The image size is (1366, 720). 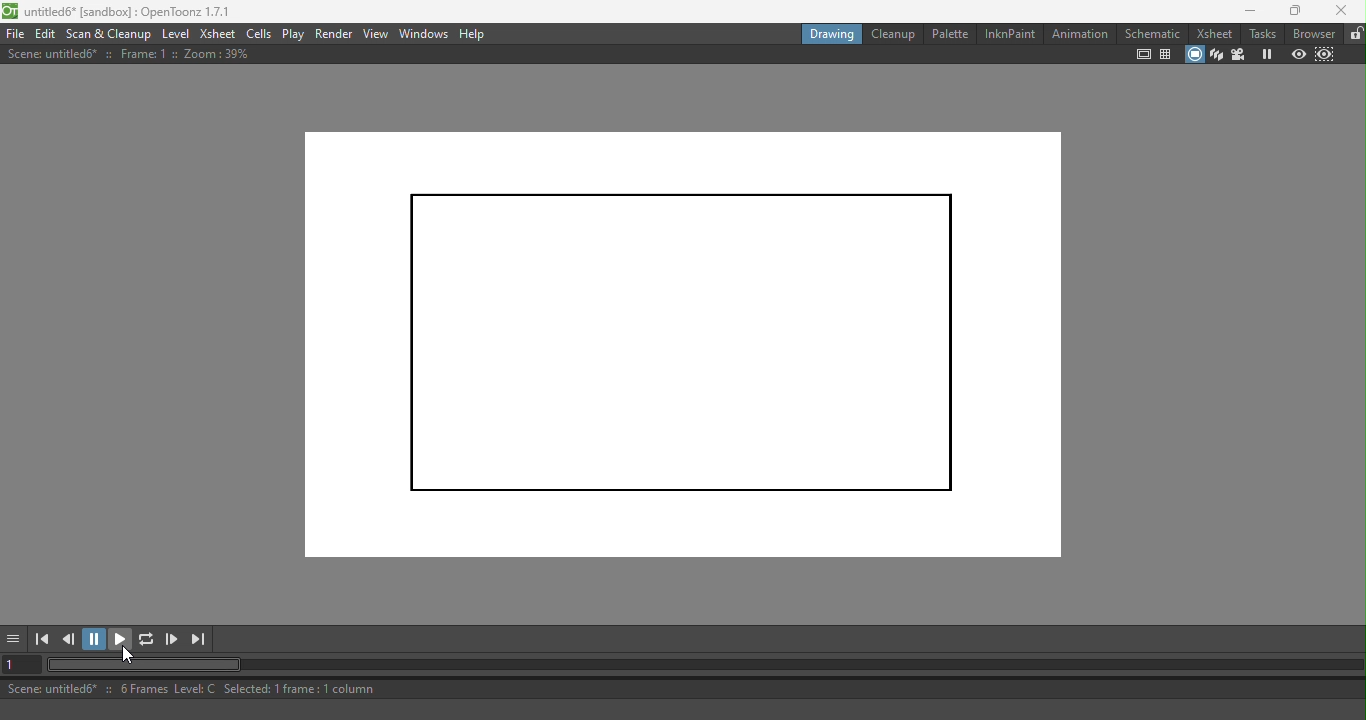 I want to click on Help, so click(x=470, y=35).